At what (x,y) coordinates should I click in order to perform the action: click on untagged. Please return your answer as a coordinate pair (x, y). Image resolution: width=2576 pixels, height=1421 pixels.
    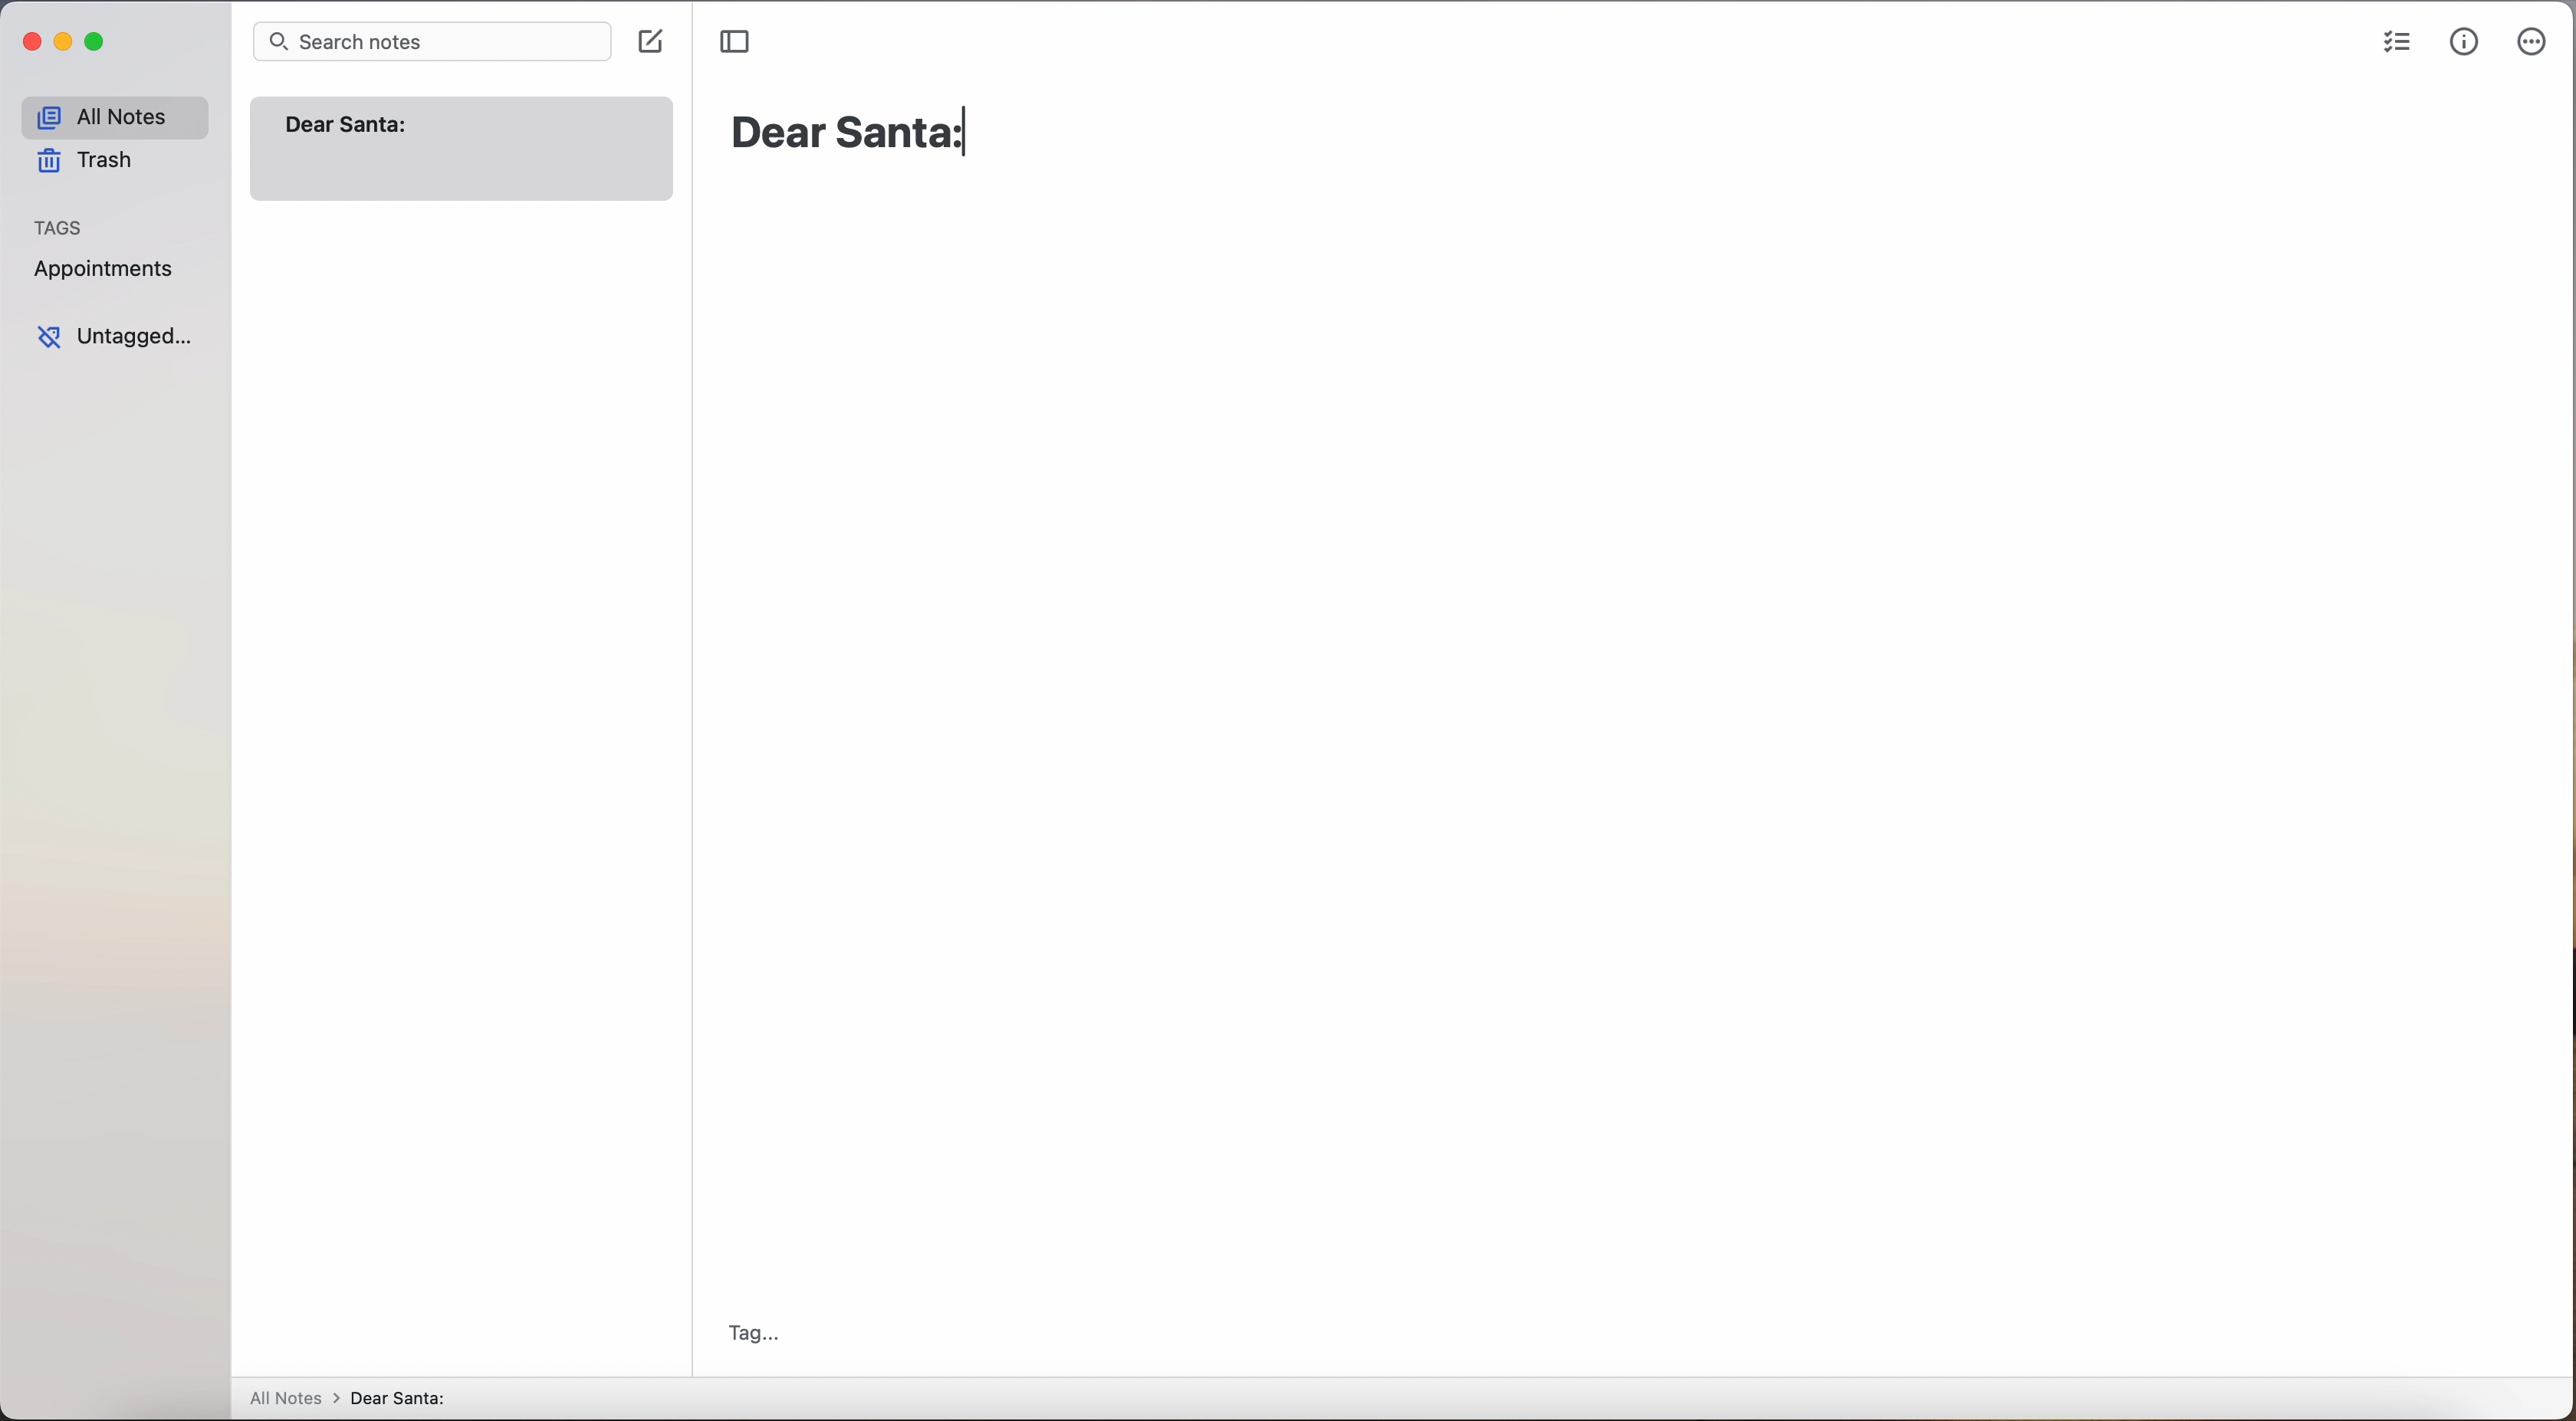
    Looking at the image, I should click on (125, 337).